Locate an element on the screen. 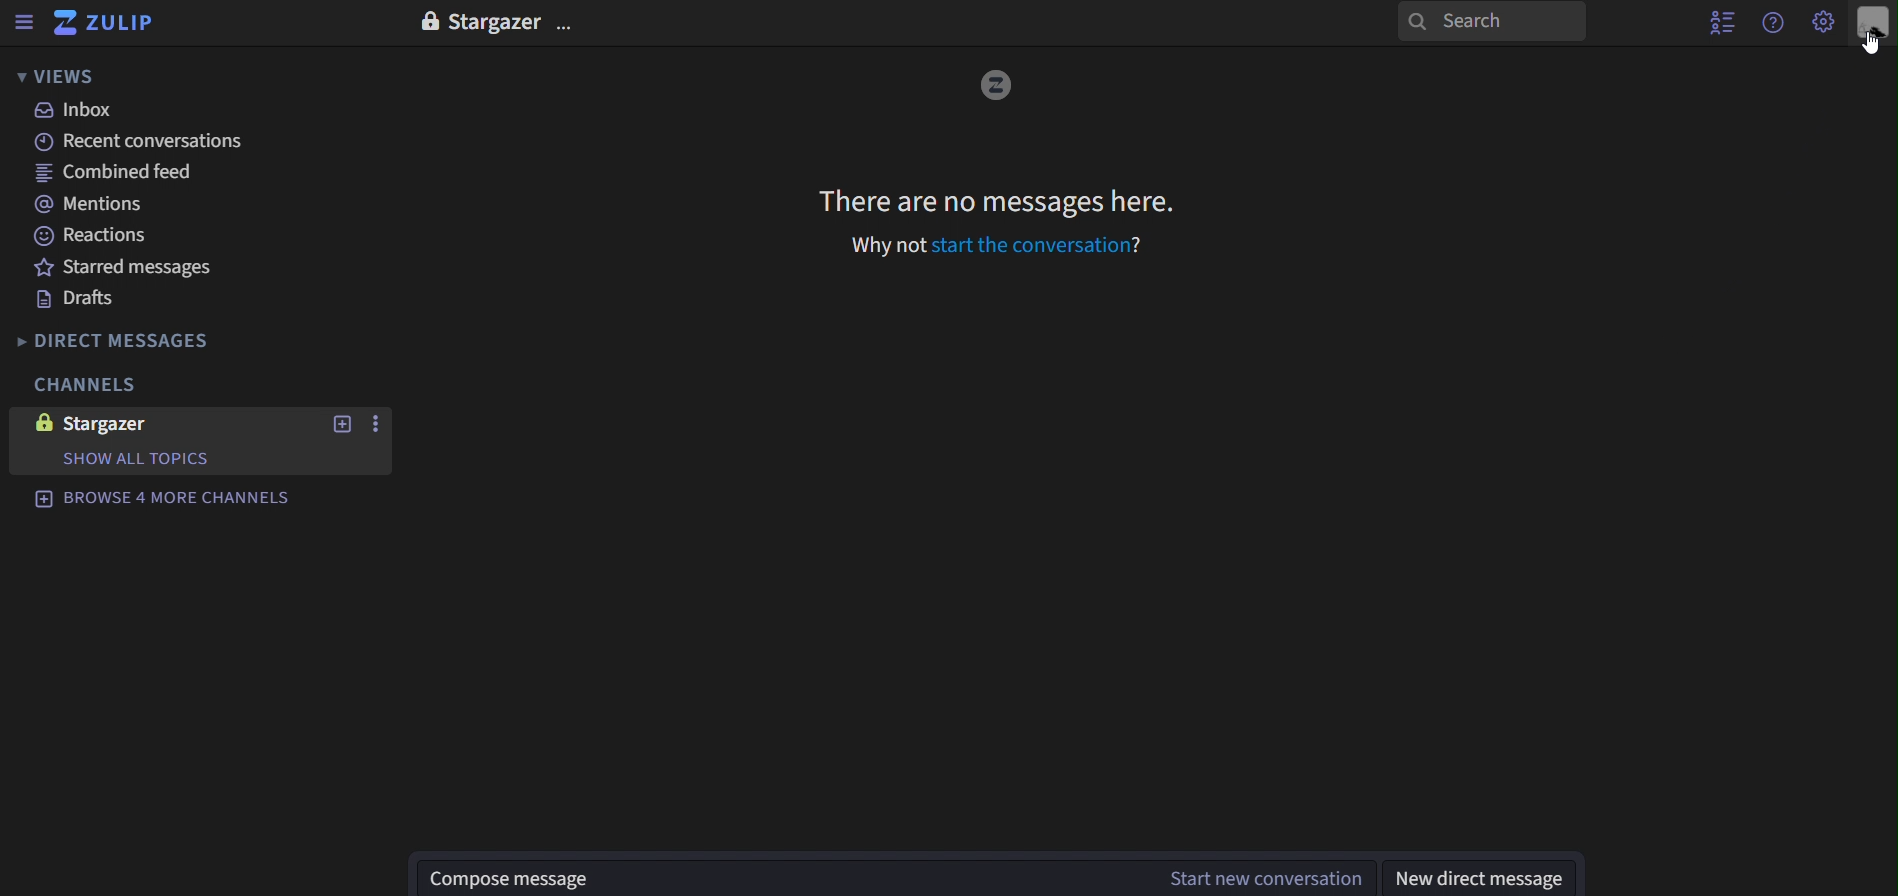 This screenshot has width=1898, height=896. combined feed is located at coordinates (132, 176).